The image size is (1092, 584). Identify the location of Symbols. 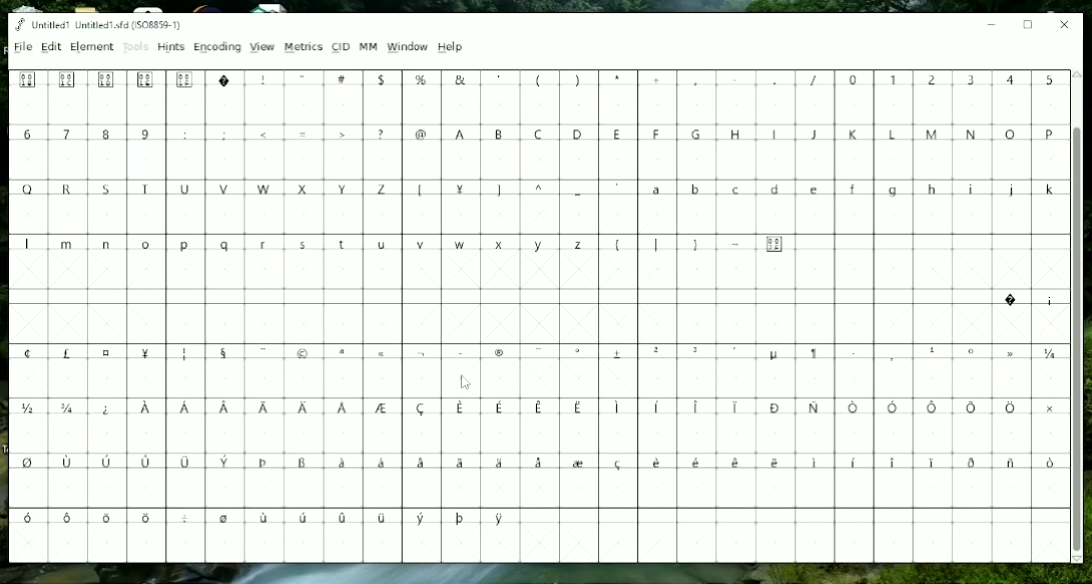
(701, 245).